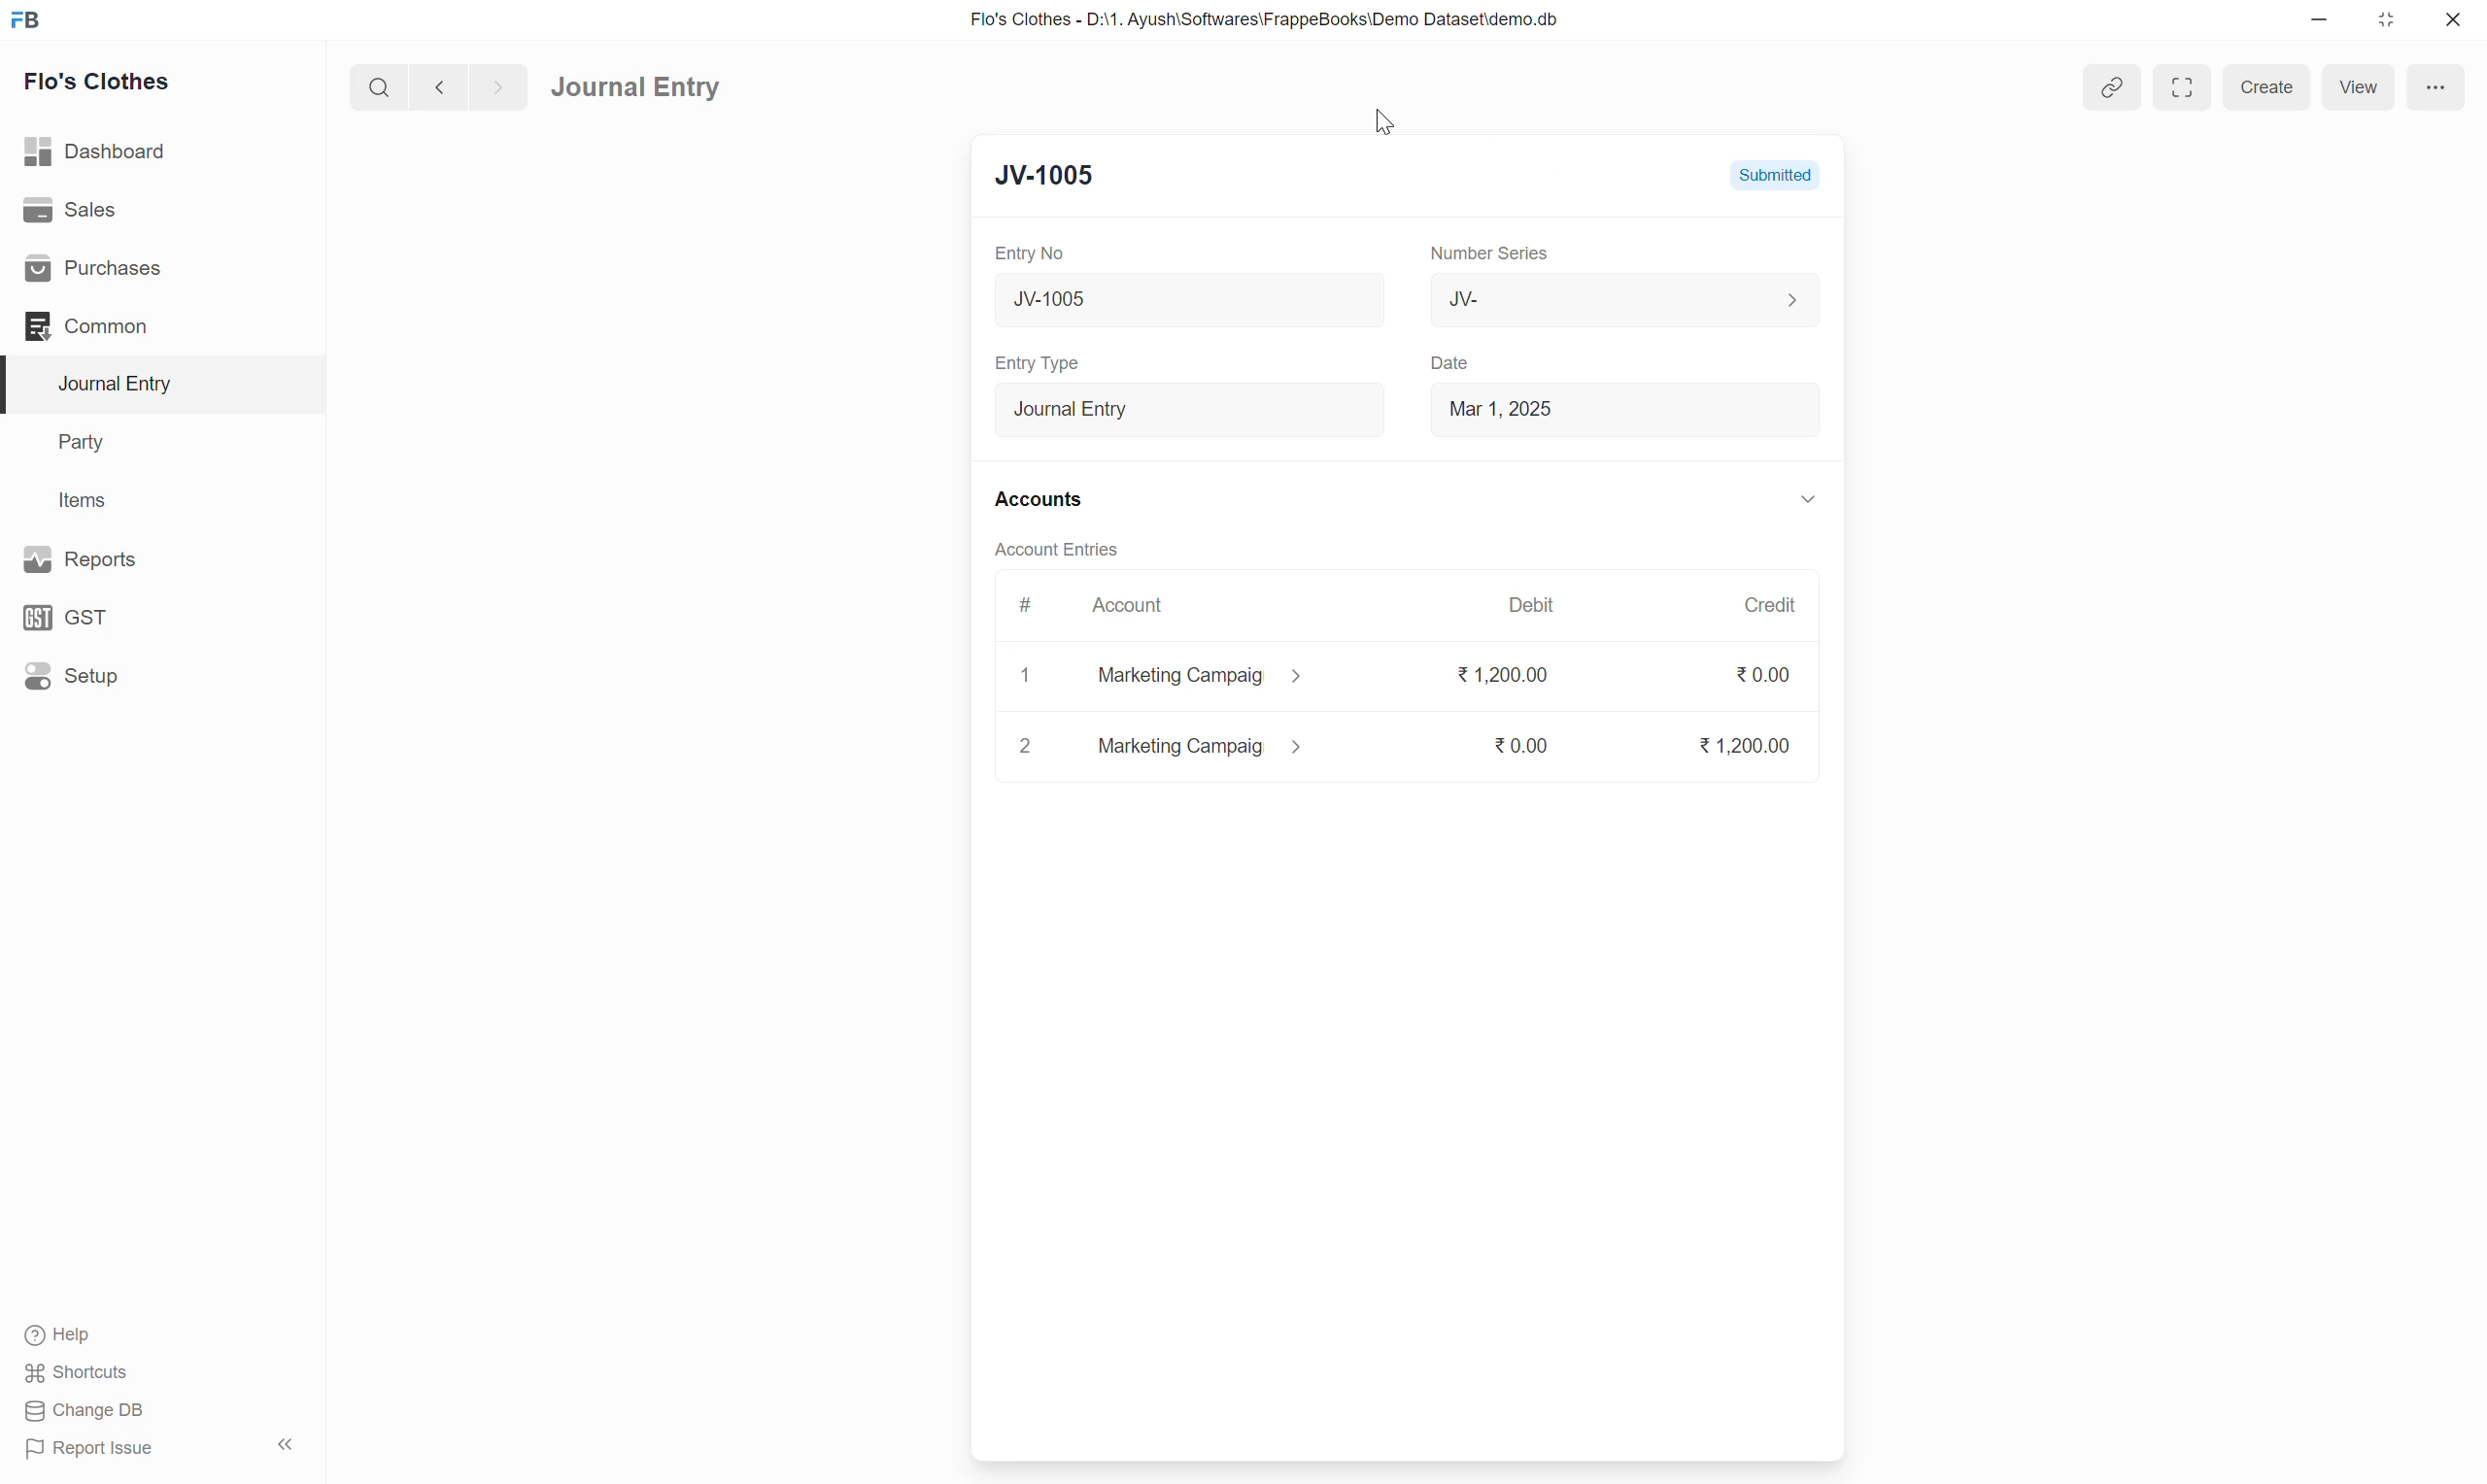 This screenshot has width=2487, height=1484. What do you see at coordinates (2359, 87) in the screenshot?
I see `View` at bounding box center [2359, 87].